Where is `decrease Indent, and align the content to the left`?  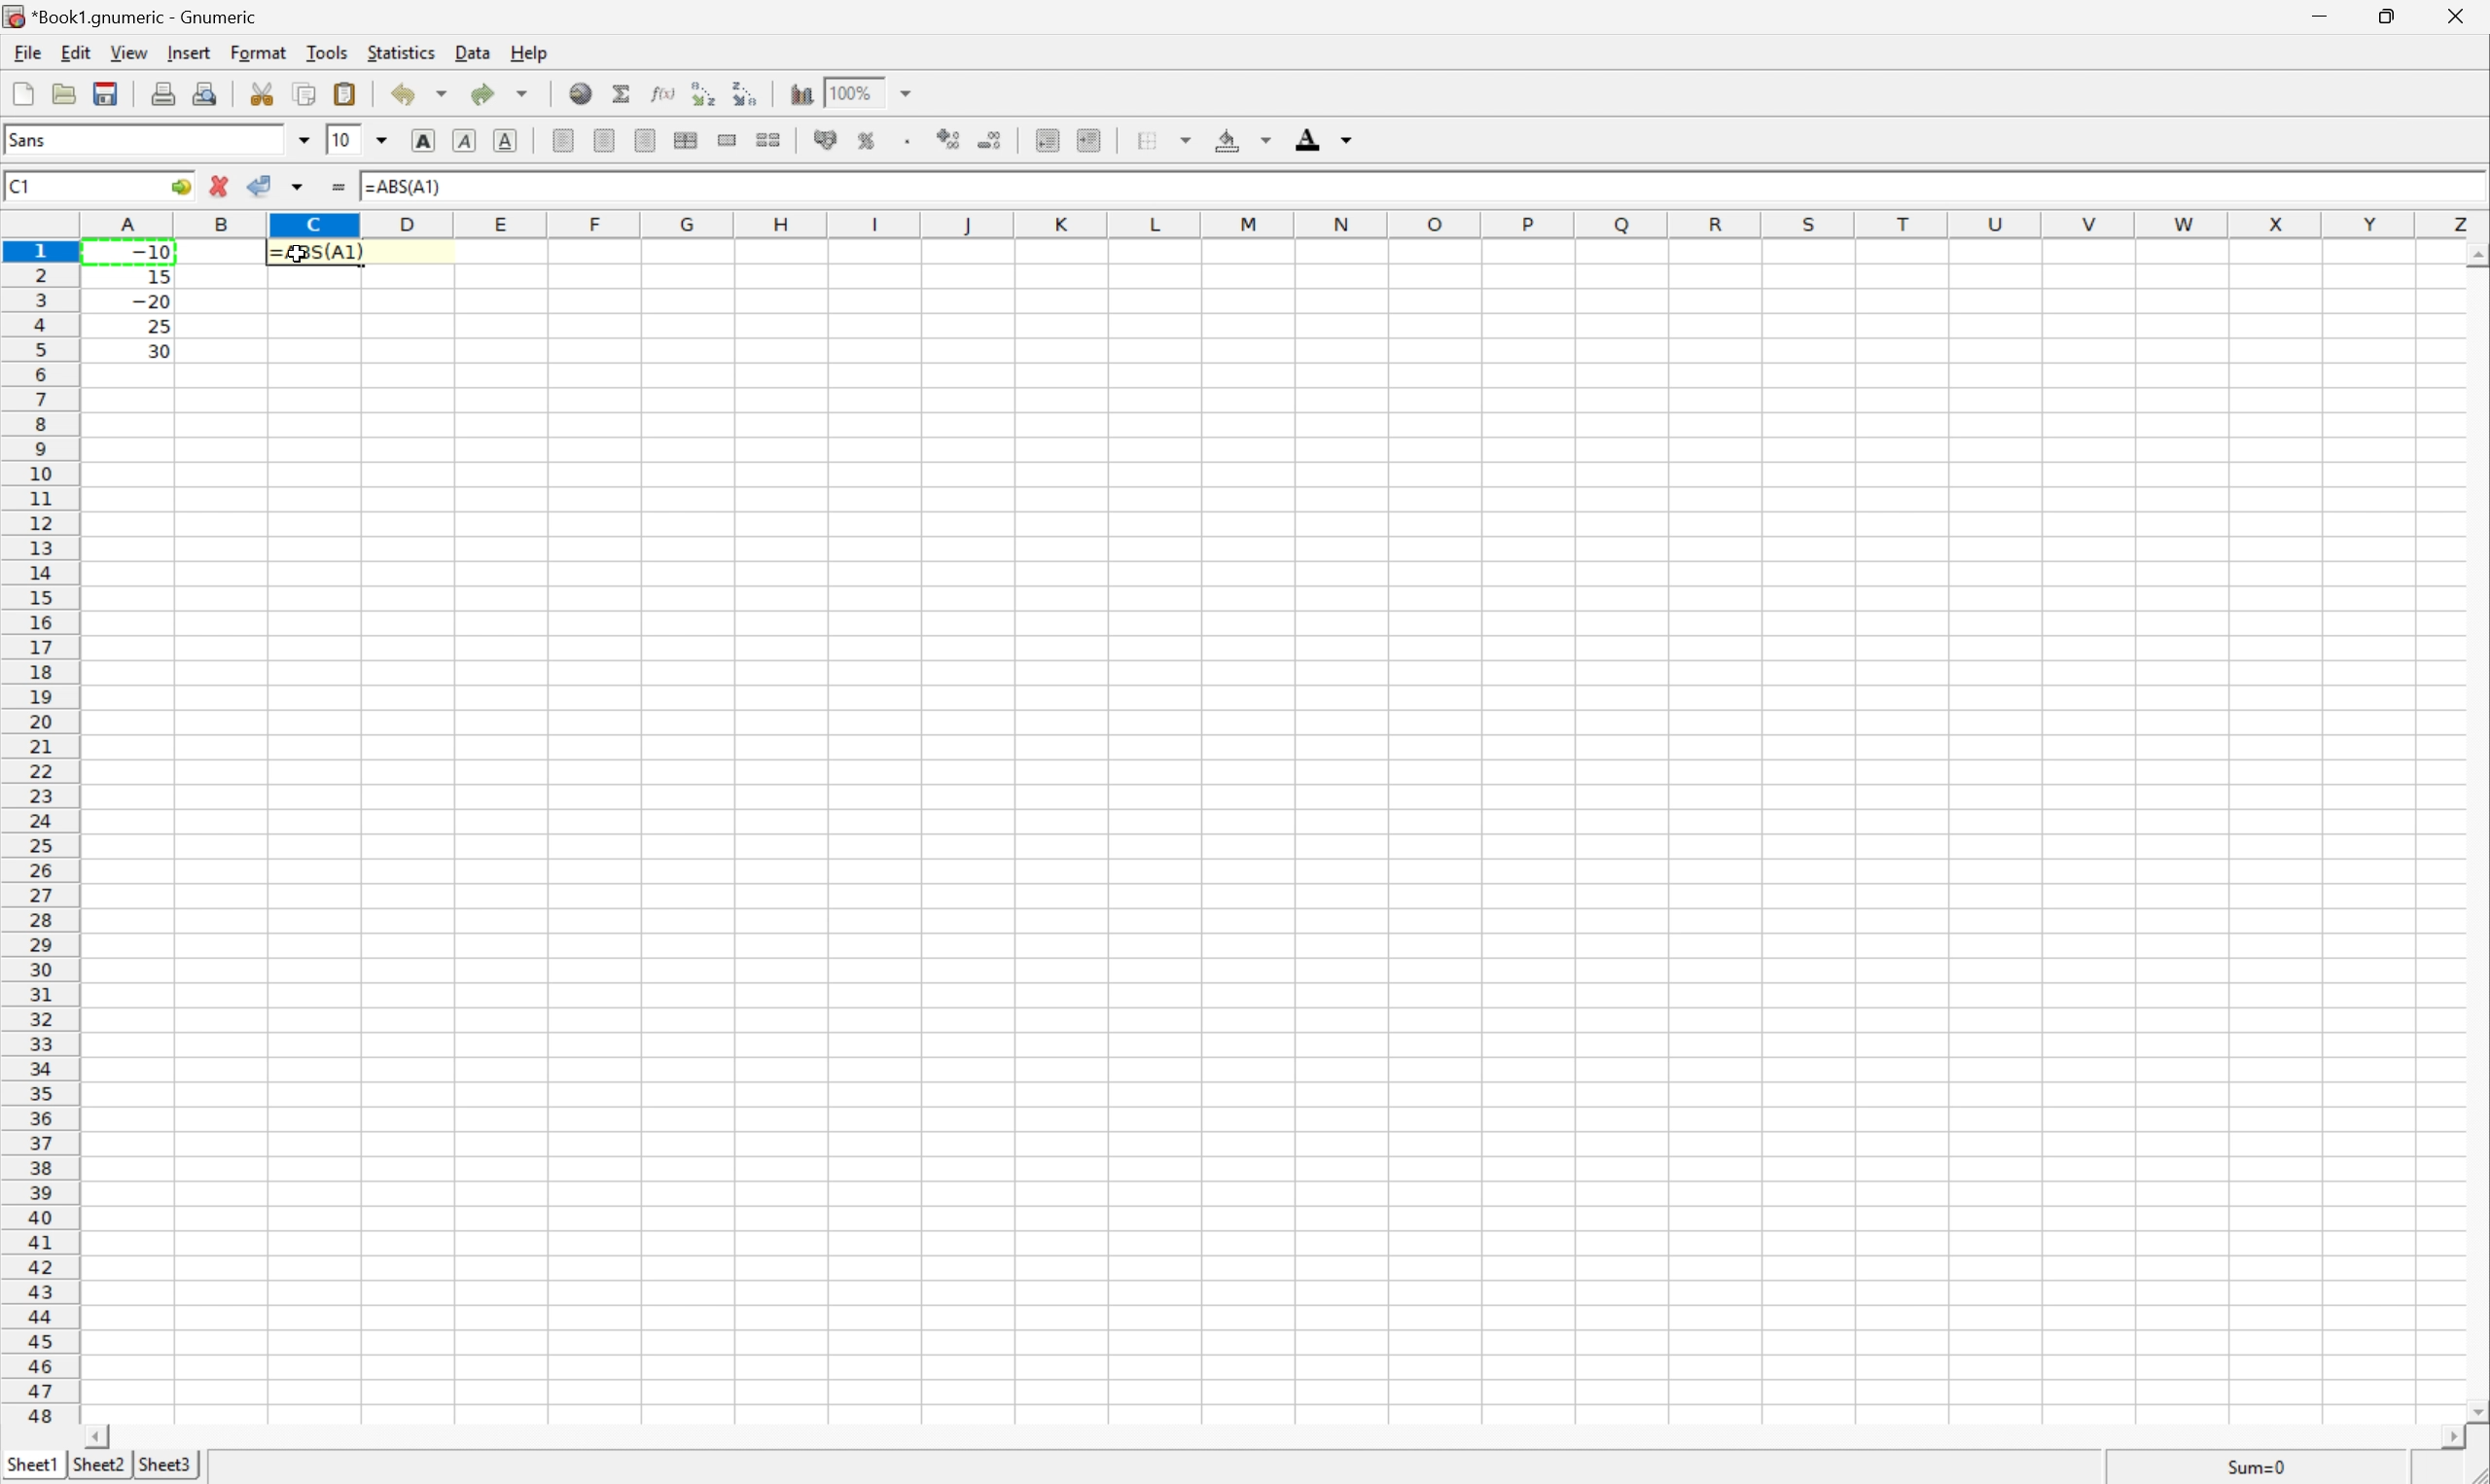 decrease Indent, and align the content to the left is located at coordinates (1046, 140).